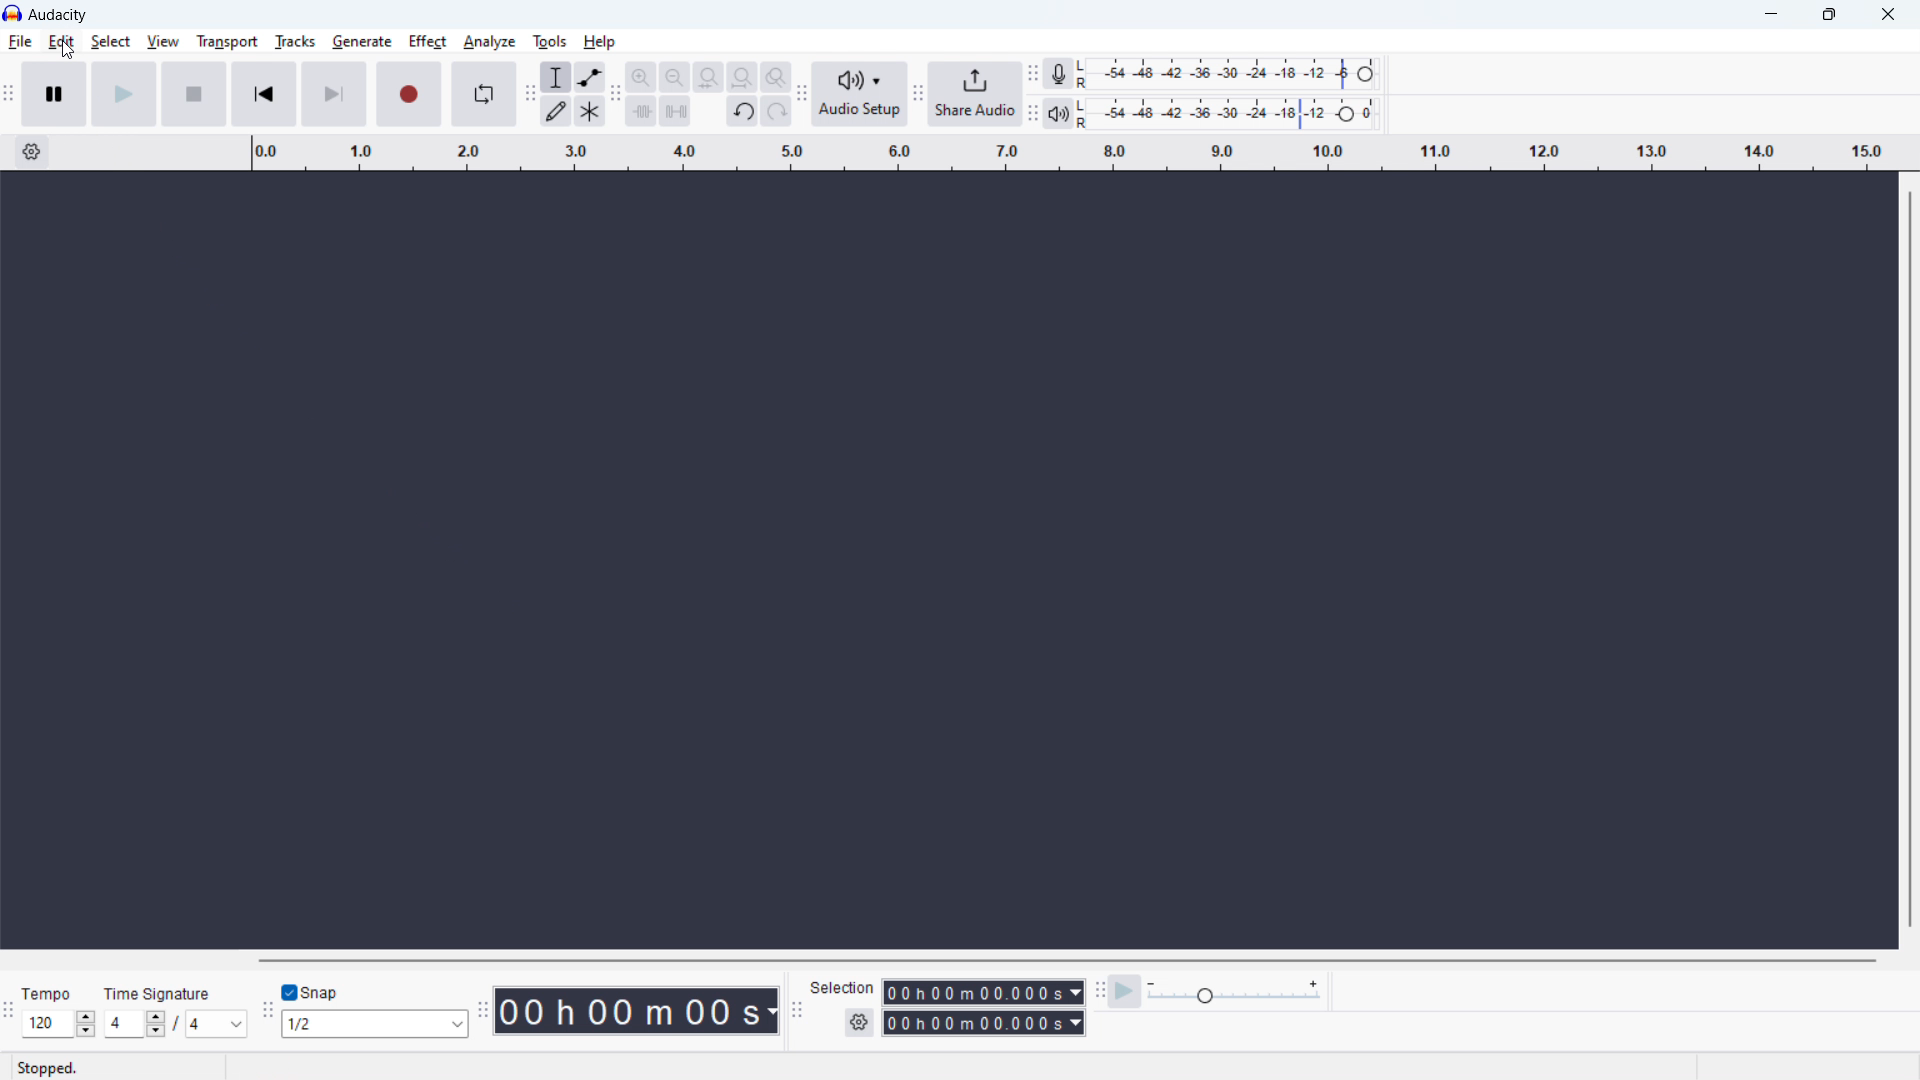  I want to click on recording meter toolbar, so click(1032, 73).